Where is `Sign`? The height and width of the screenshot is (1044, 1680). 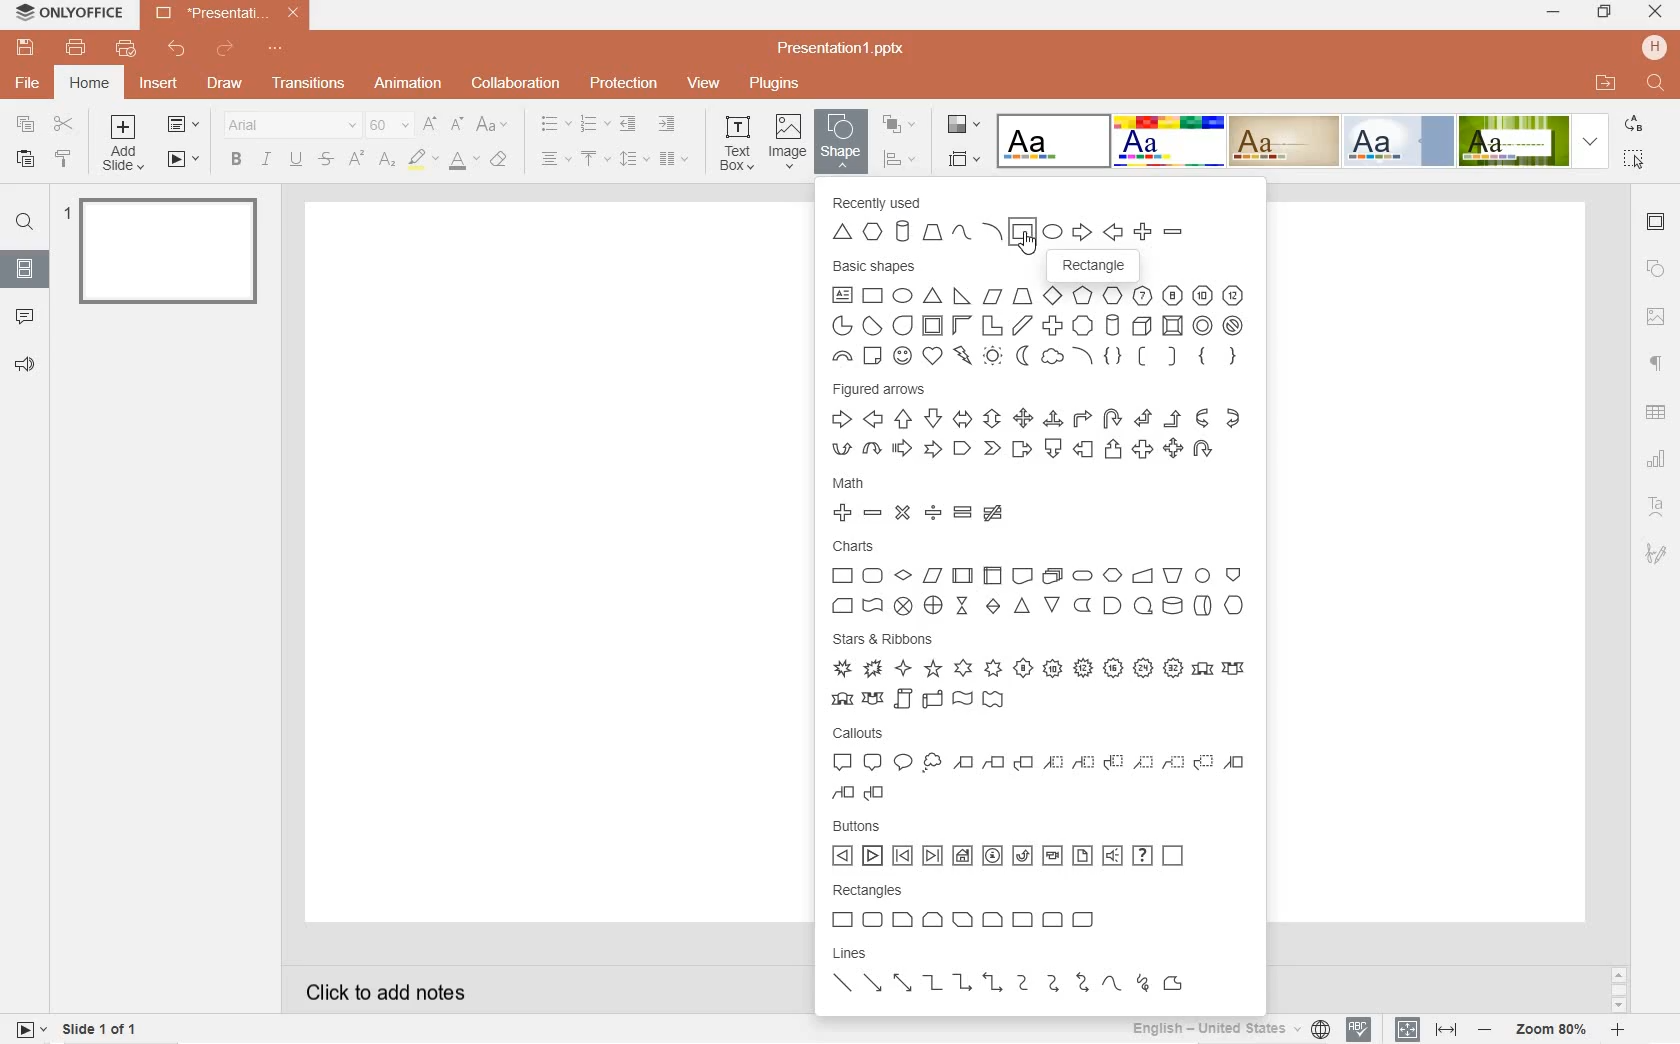
Sign is located at coordinates (1082, 327).